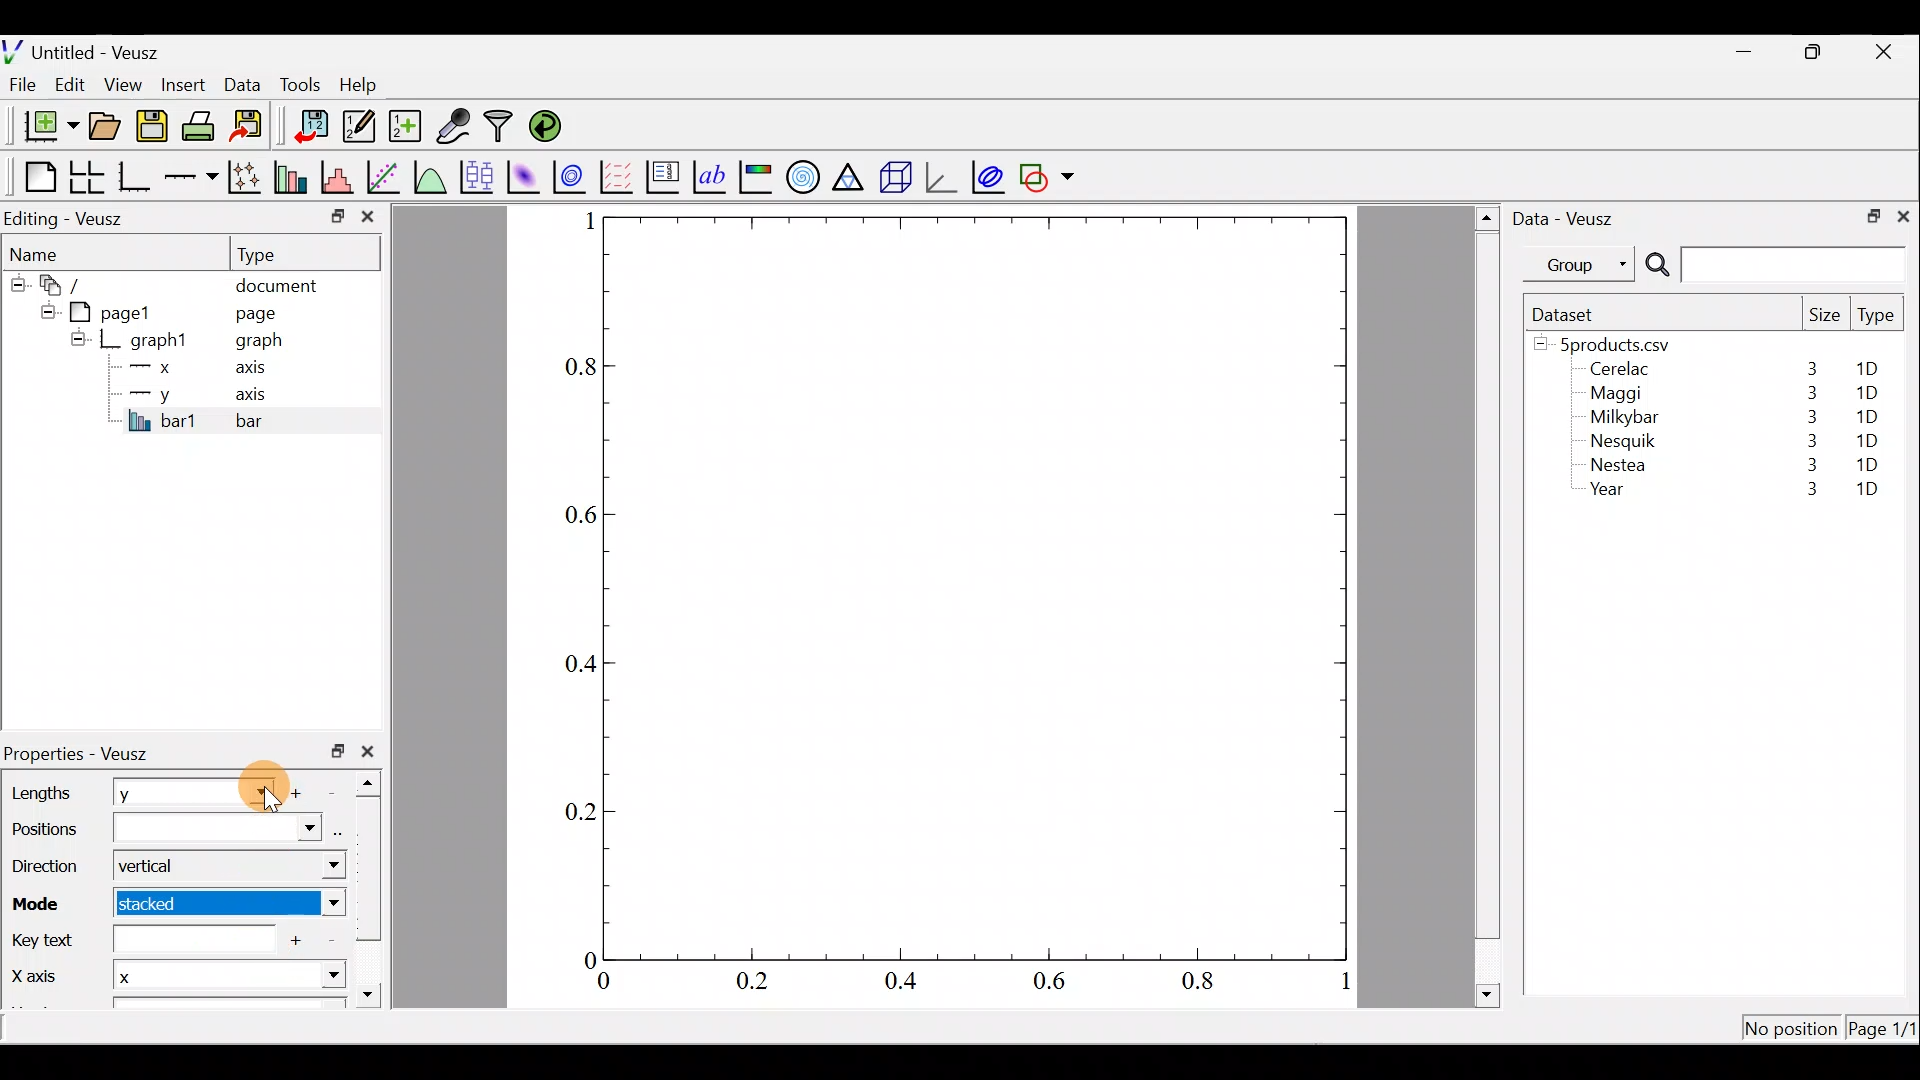 This screenshot has width=1920, height=1080. Describe the element at coordinates (85, 754) in the screenshot. I see `Properties - Veusz` at that location.